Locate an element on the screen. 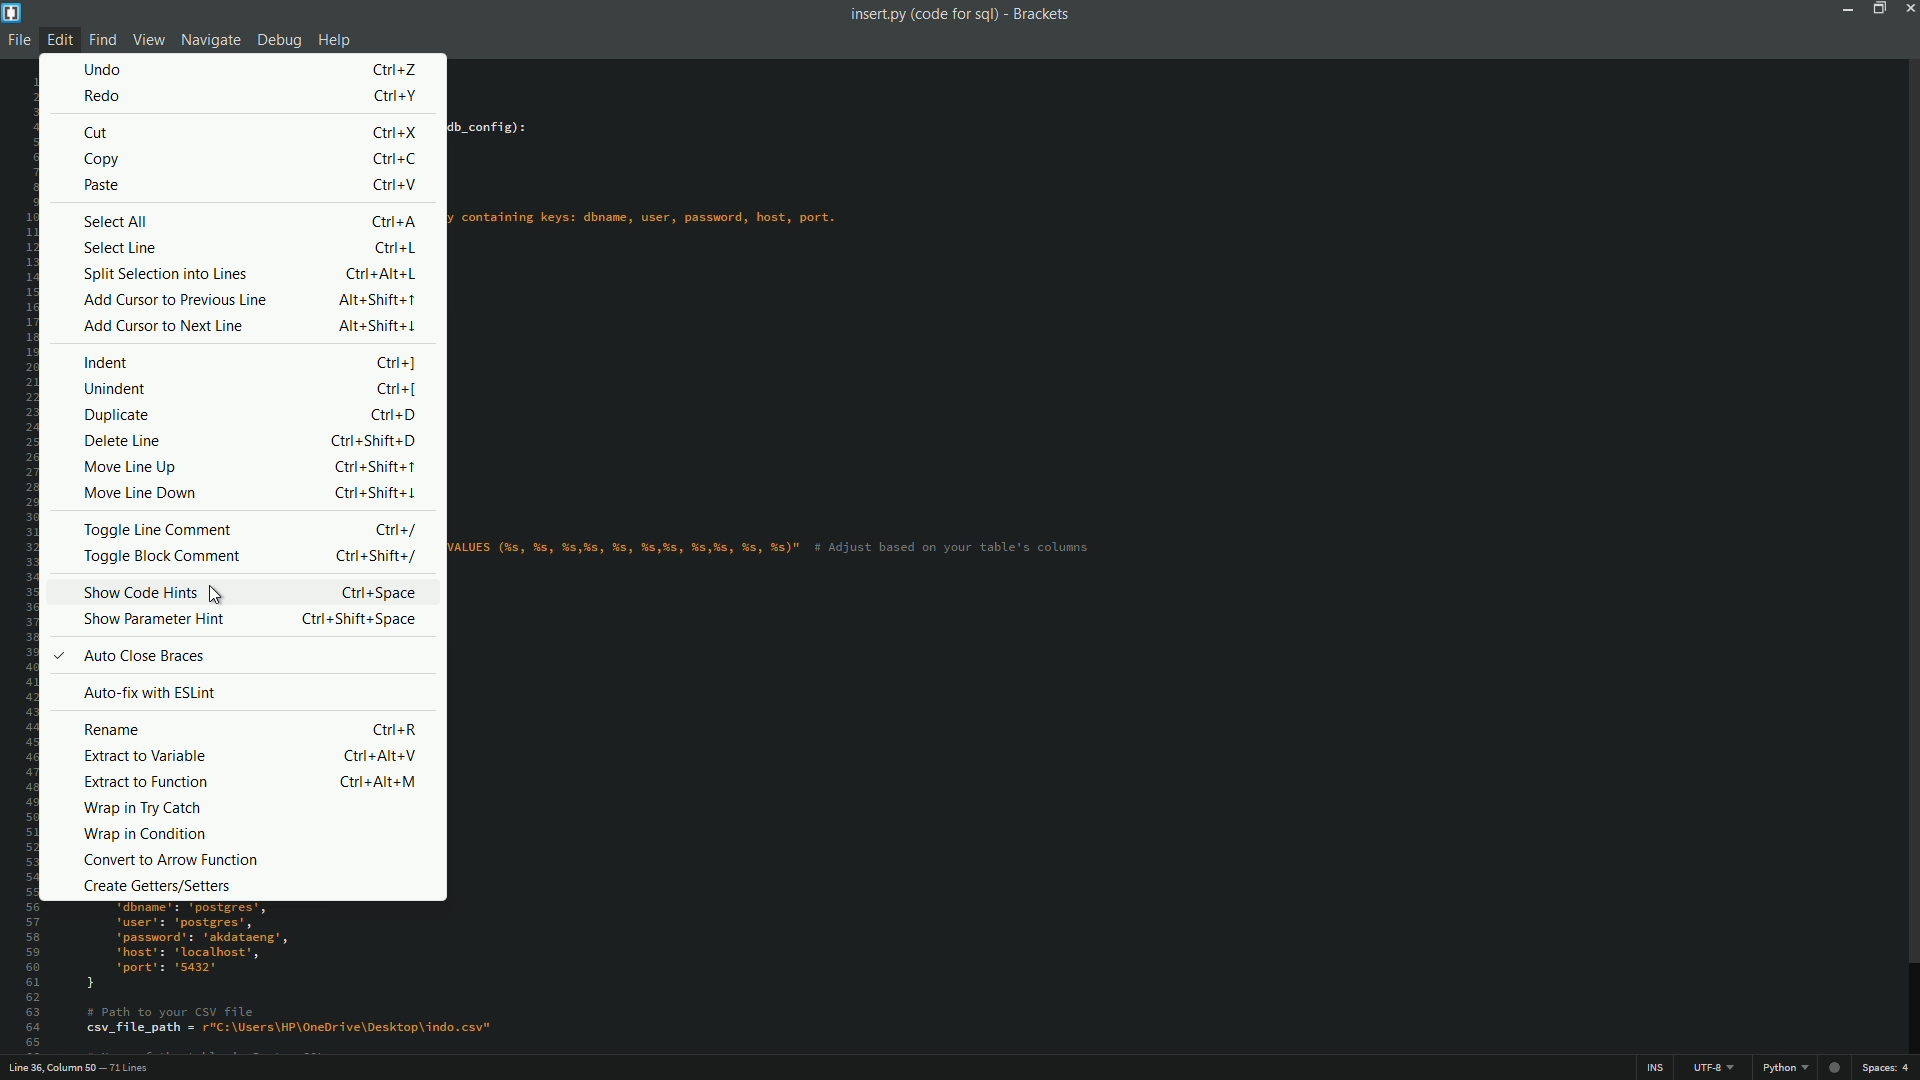 This screenshot has width=1920, height=1080. cursor is located at coordinates (223, 593).